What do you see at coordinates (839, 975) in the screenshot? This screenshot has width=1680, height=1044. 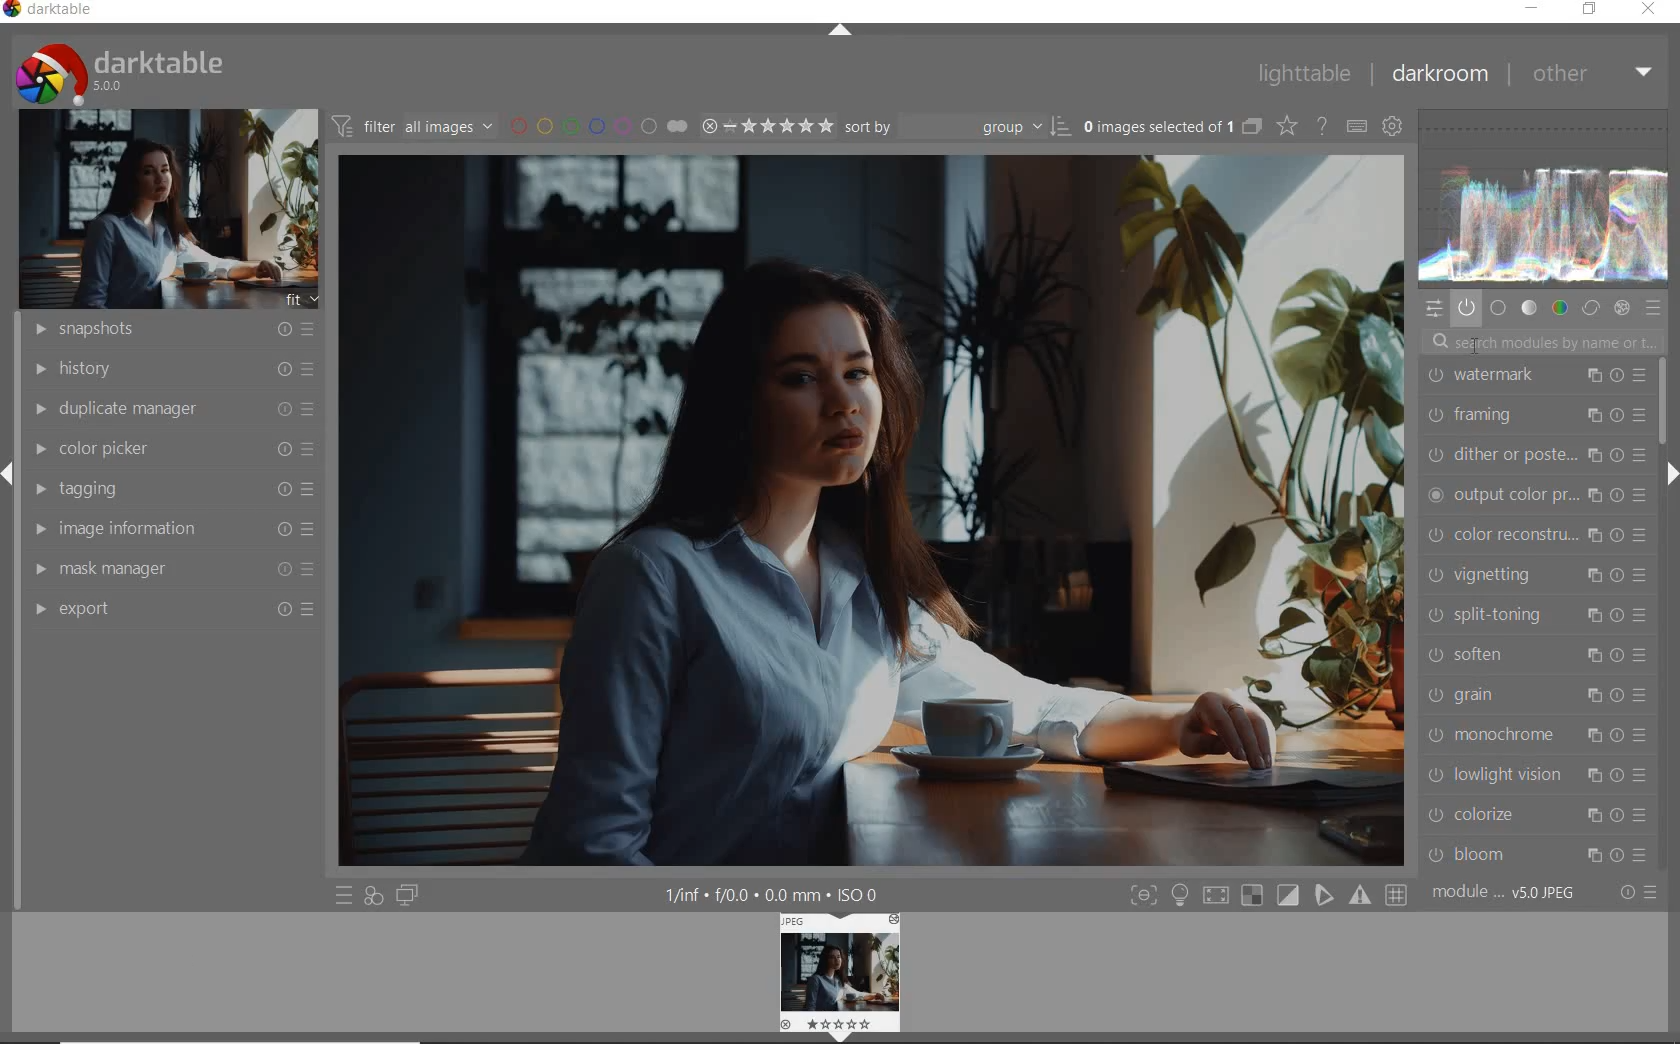 I see `Image preview` at bounding box center [839, 975].